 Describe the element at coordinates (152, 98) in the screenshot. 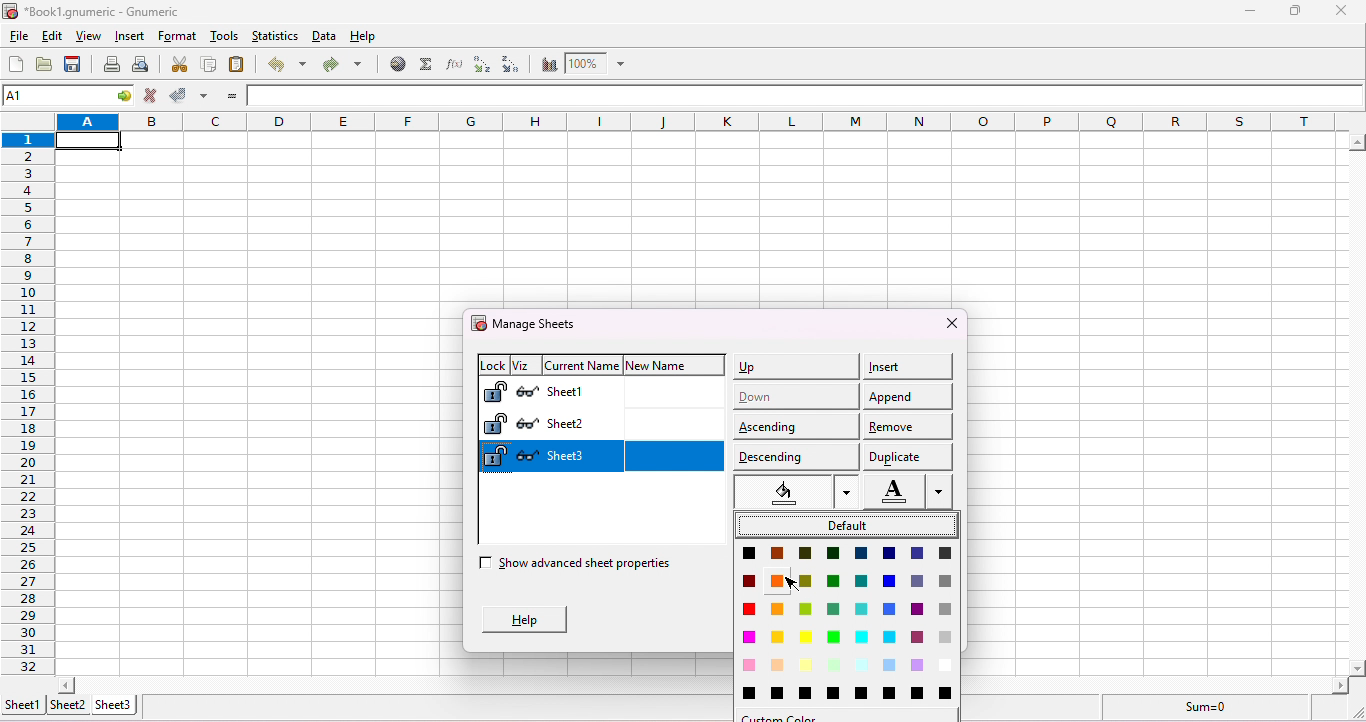

I see `cancel change` at that location.